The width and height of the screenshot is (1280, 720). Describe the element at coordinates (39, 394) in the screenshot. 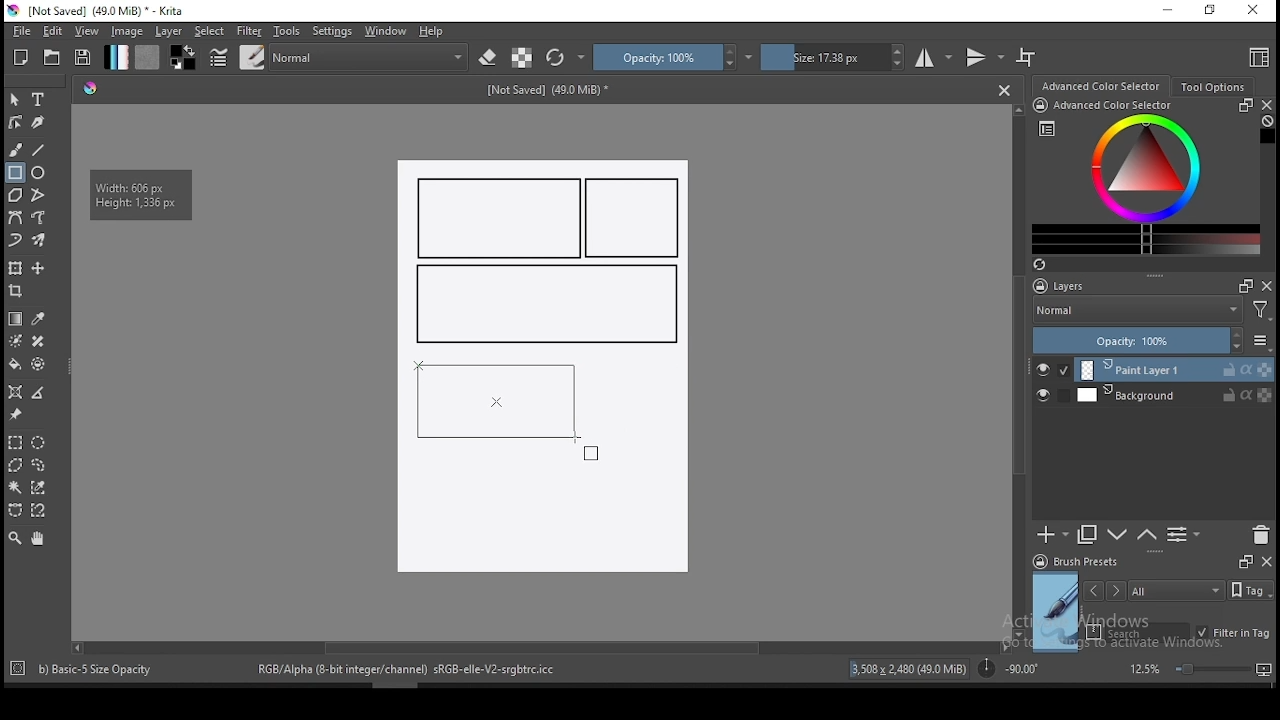

I see `measure distance between two points` at that location.